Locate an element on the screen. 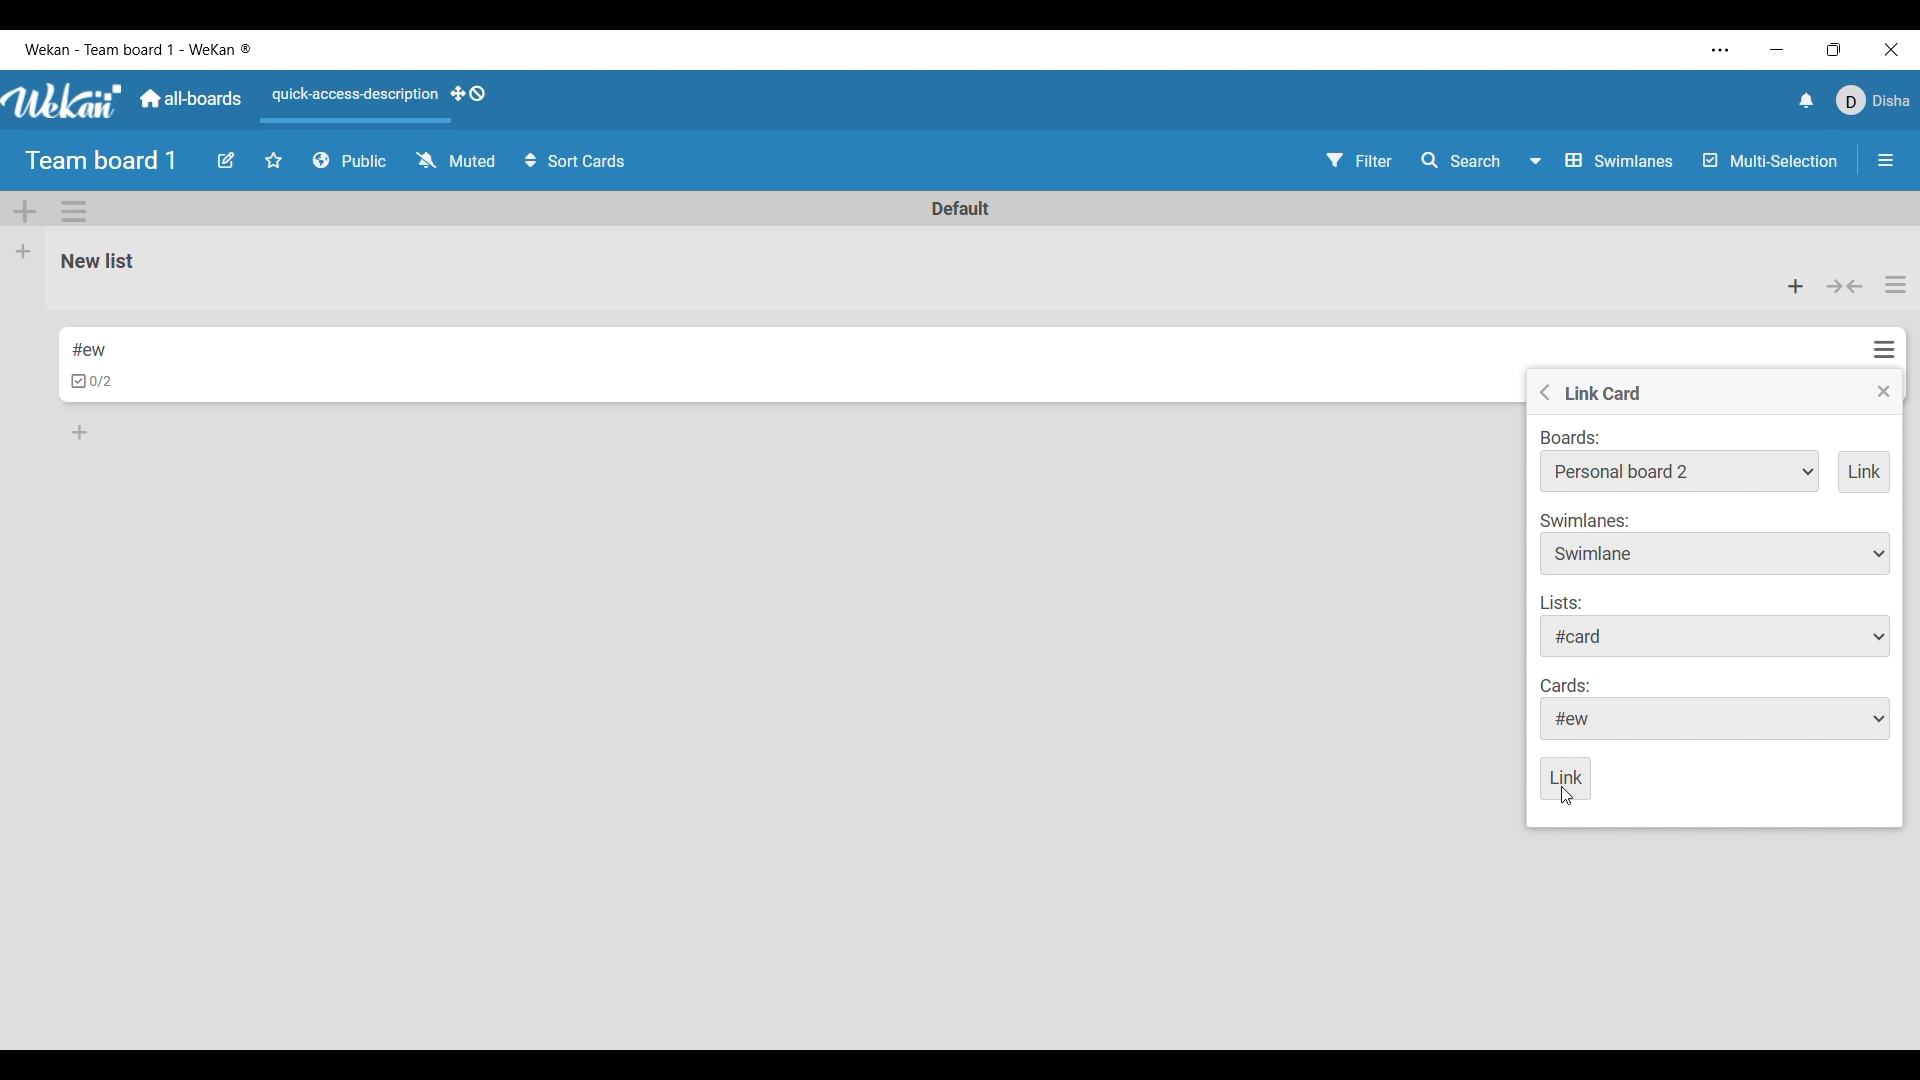  Edit board is located at coordinates (226, 160).